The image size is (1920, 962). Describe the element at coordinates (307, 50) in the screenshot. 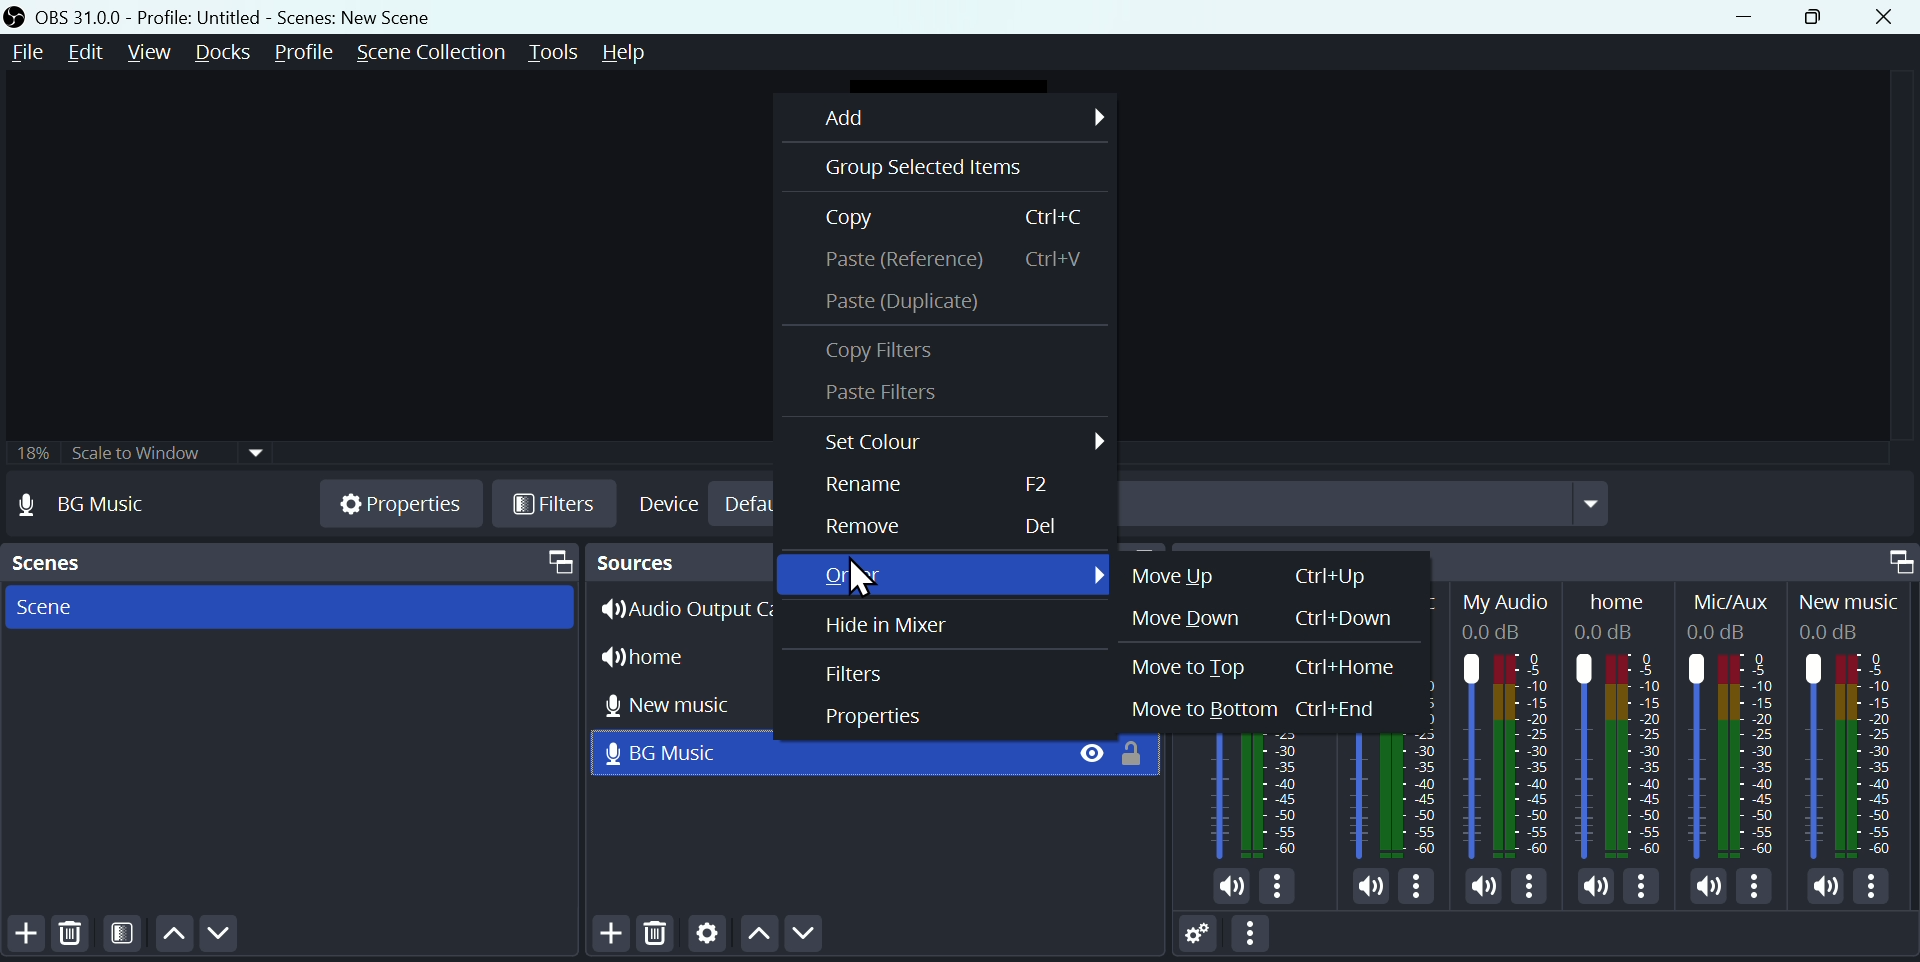

I see `Profile` at that location.